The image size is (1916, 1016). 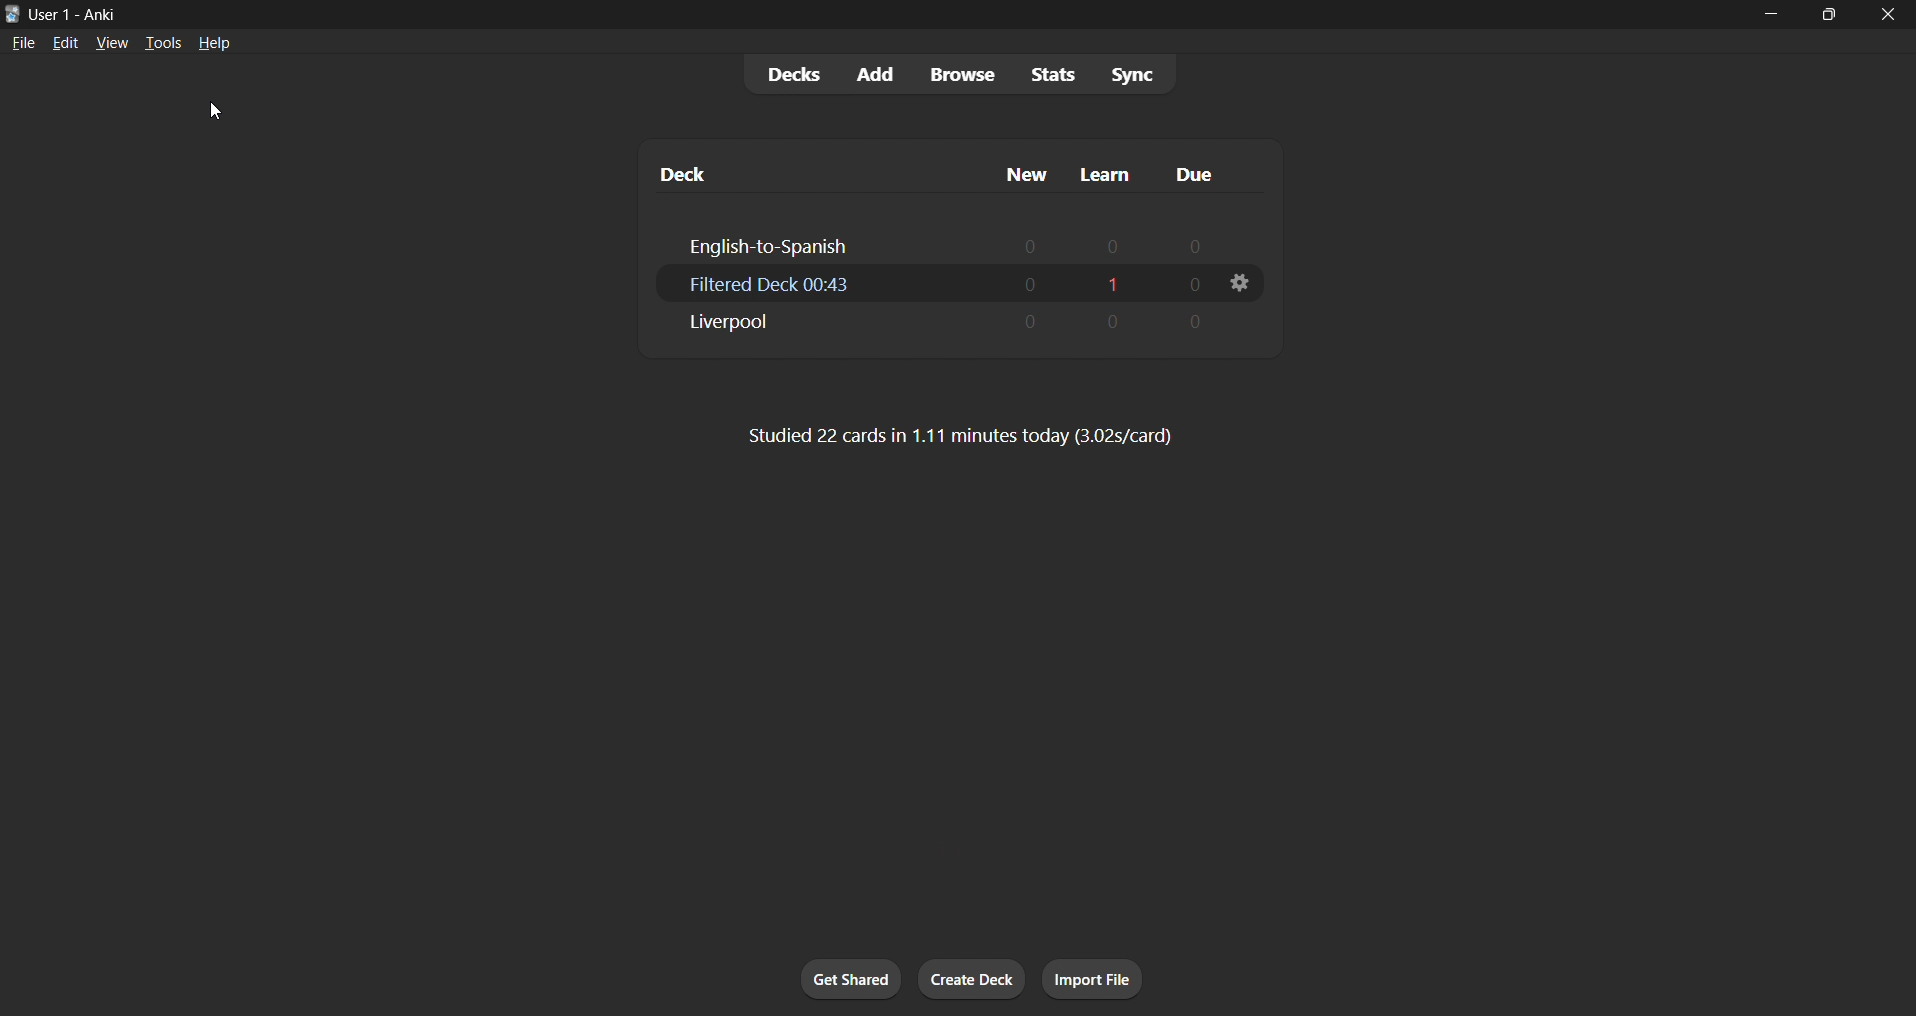 I want to click on add, so click(x=871, y=70).